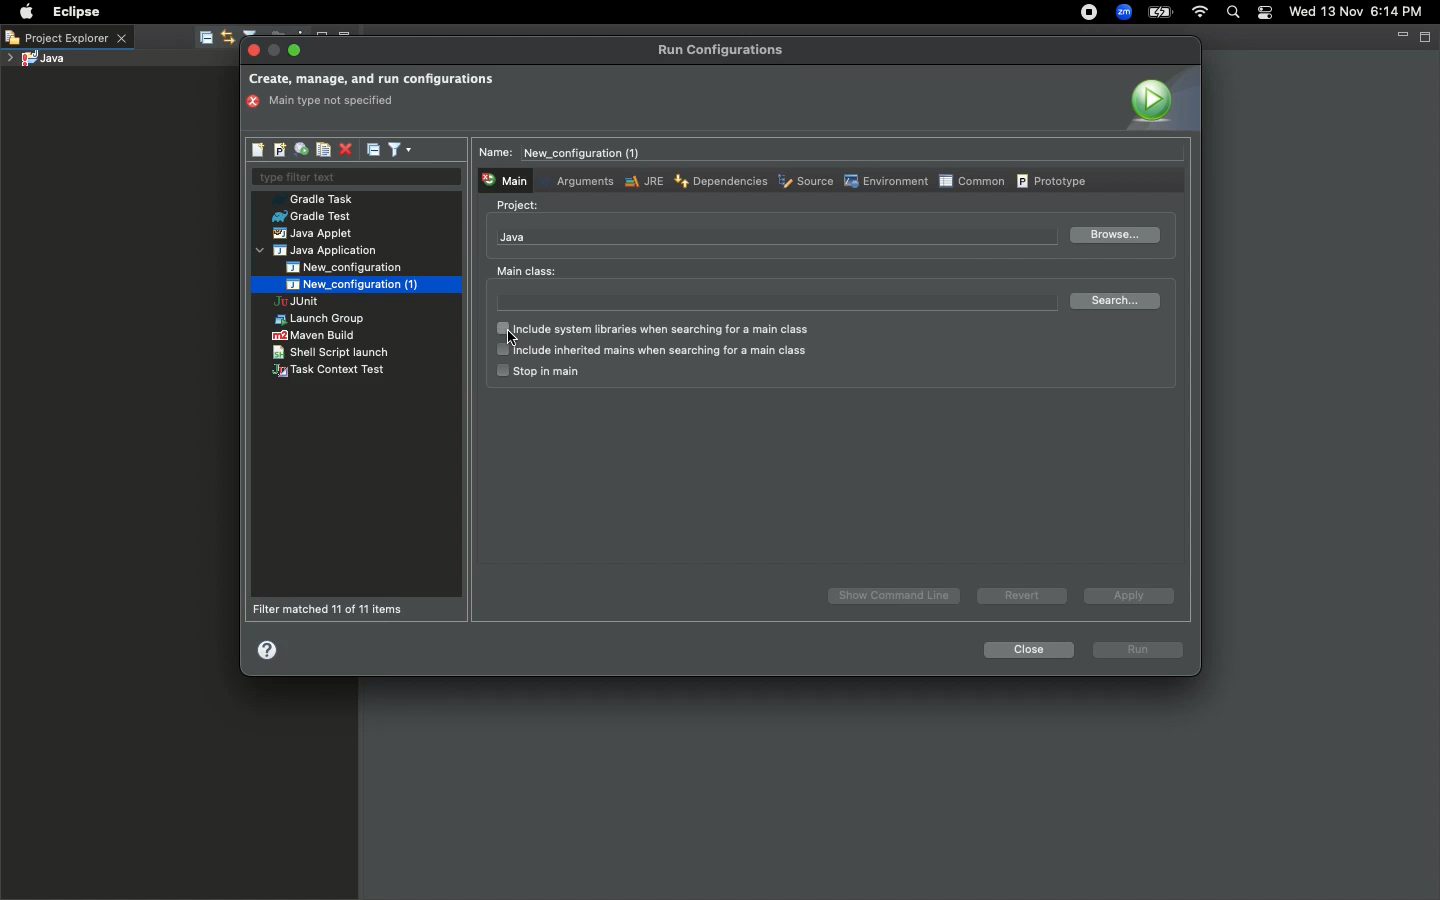  I want to click on New launch configuration, so click(259, 150).